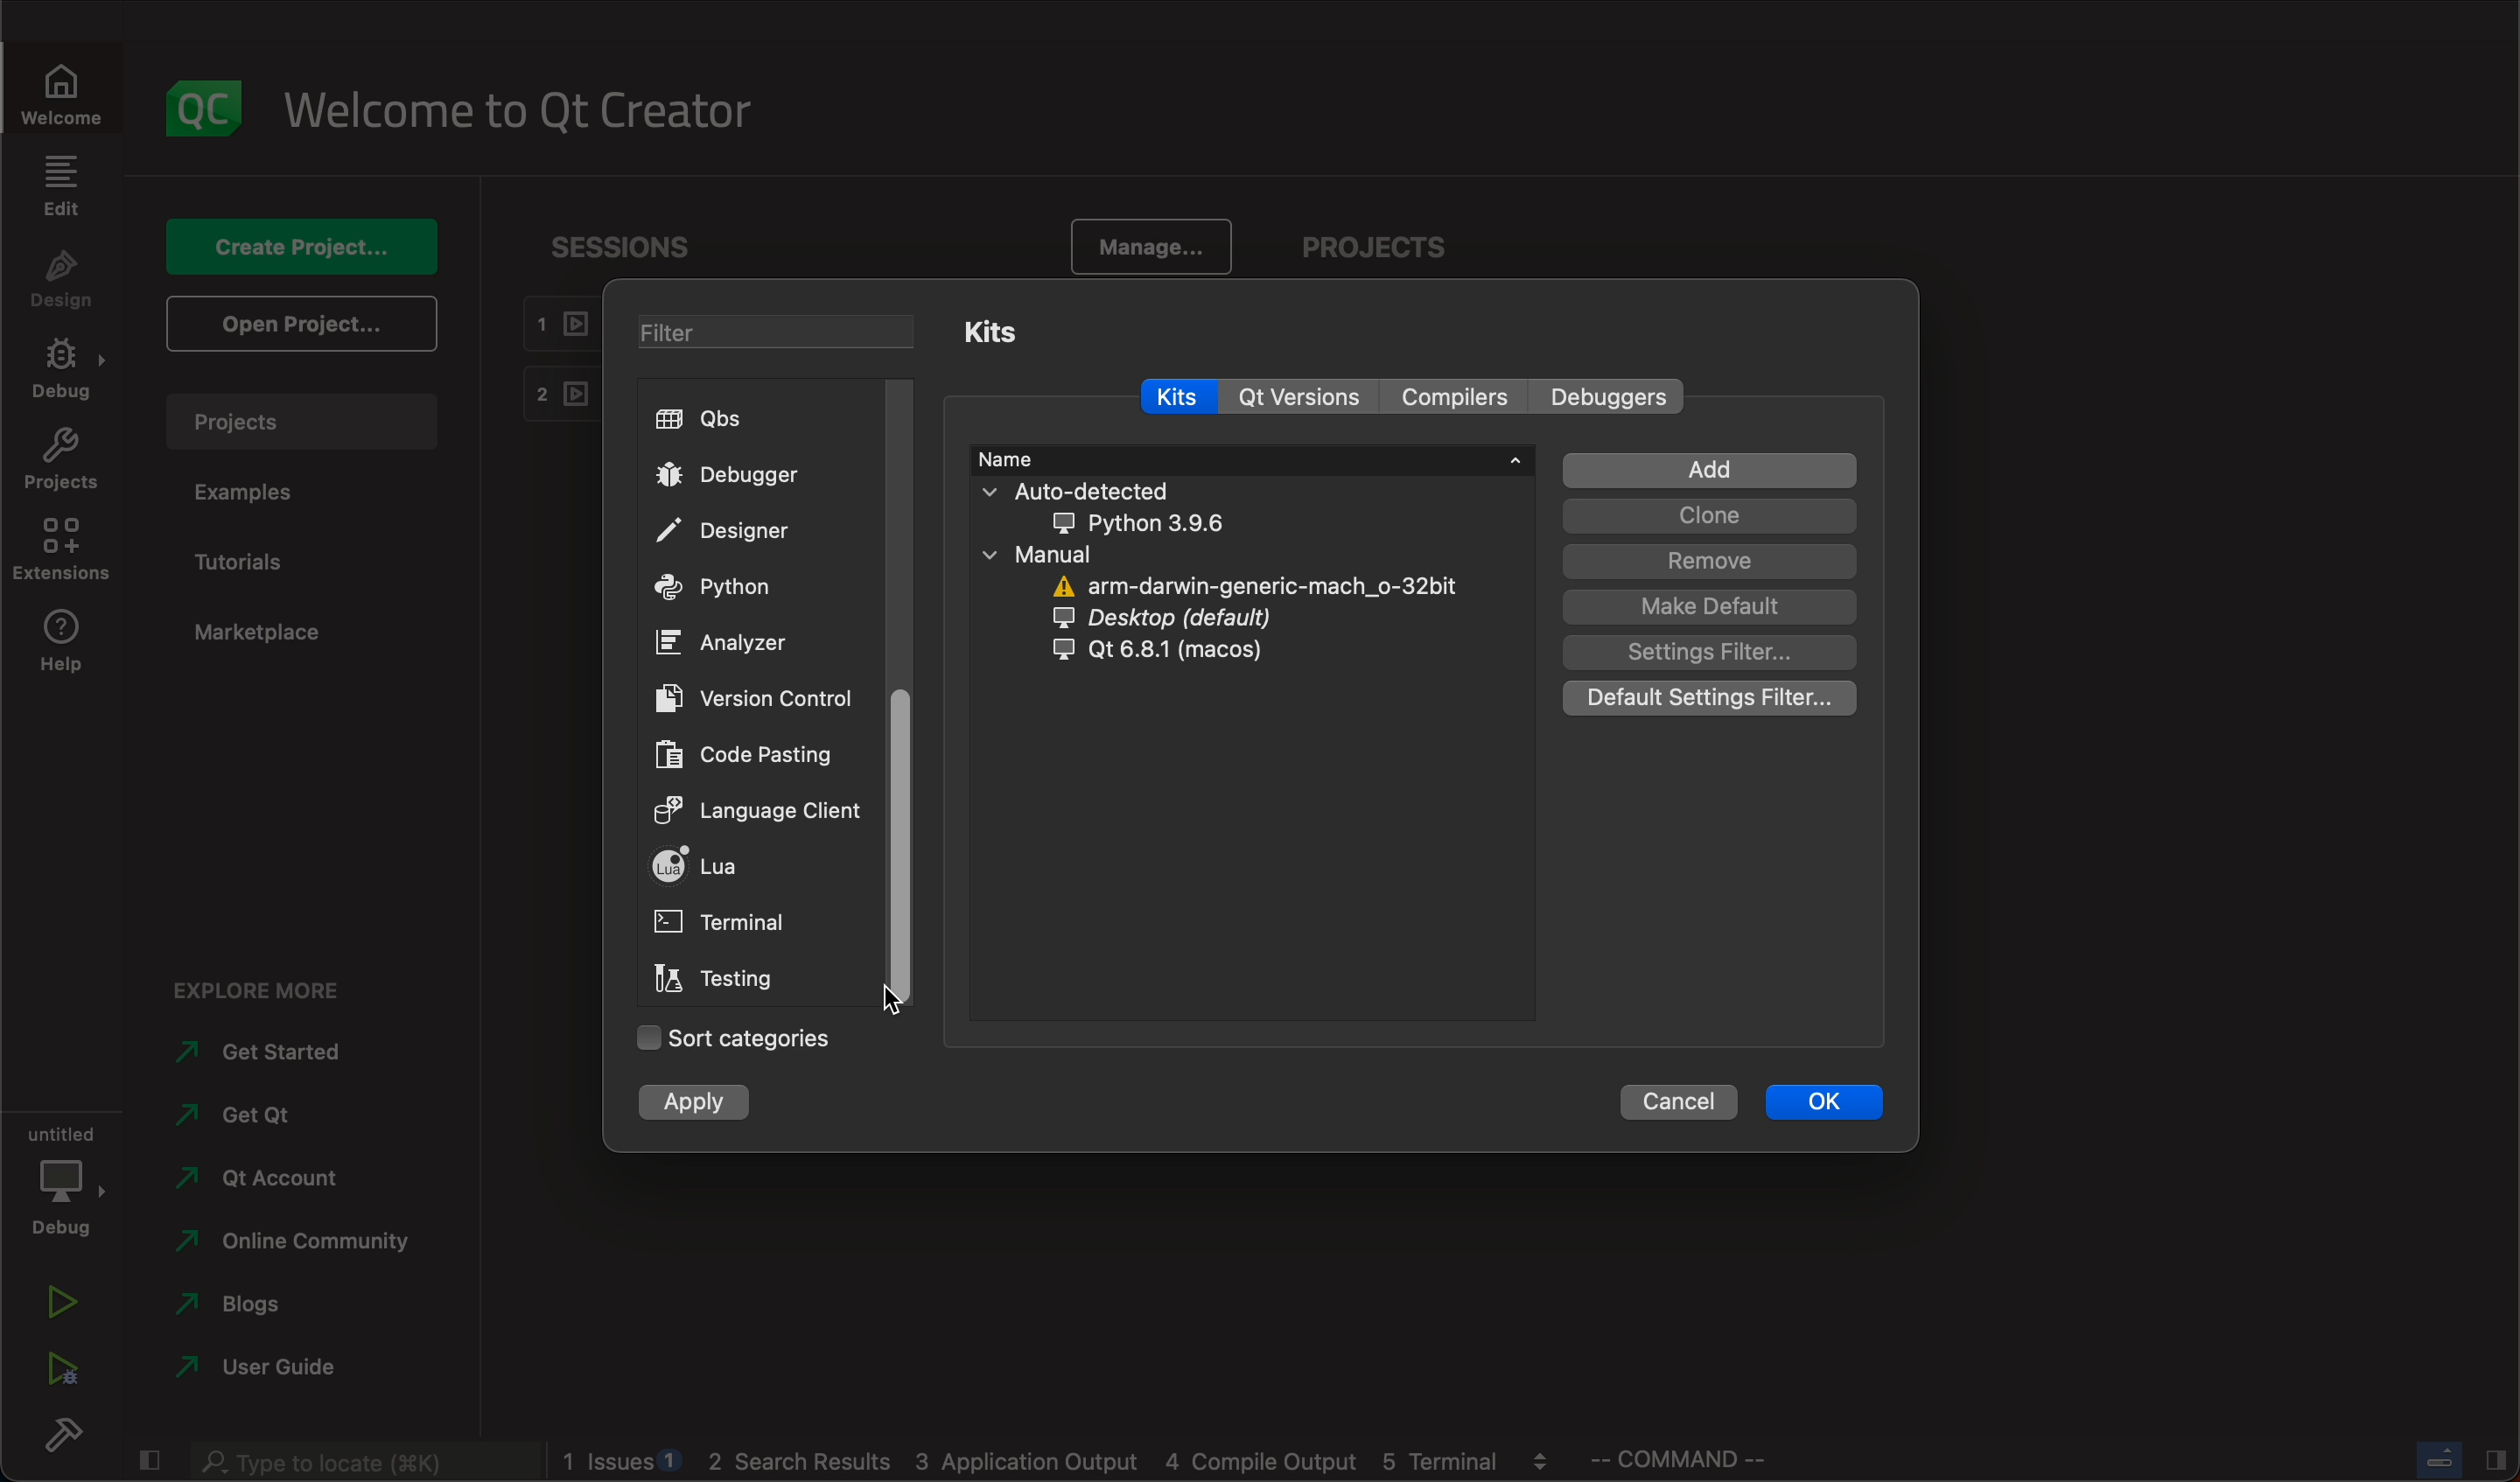 The height and width of the screenshot is (1482, 2520). I want to click on defULT, so click(1715, 701).